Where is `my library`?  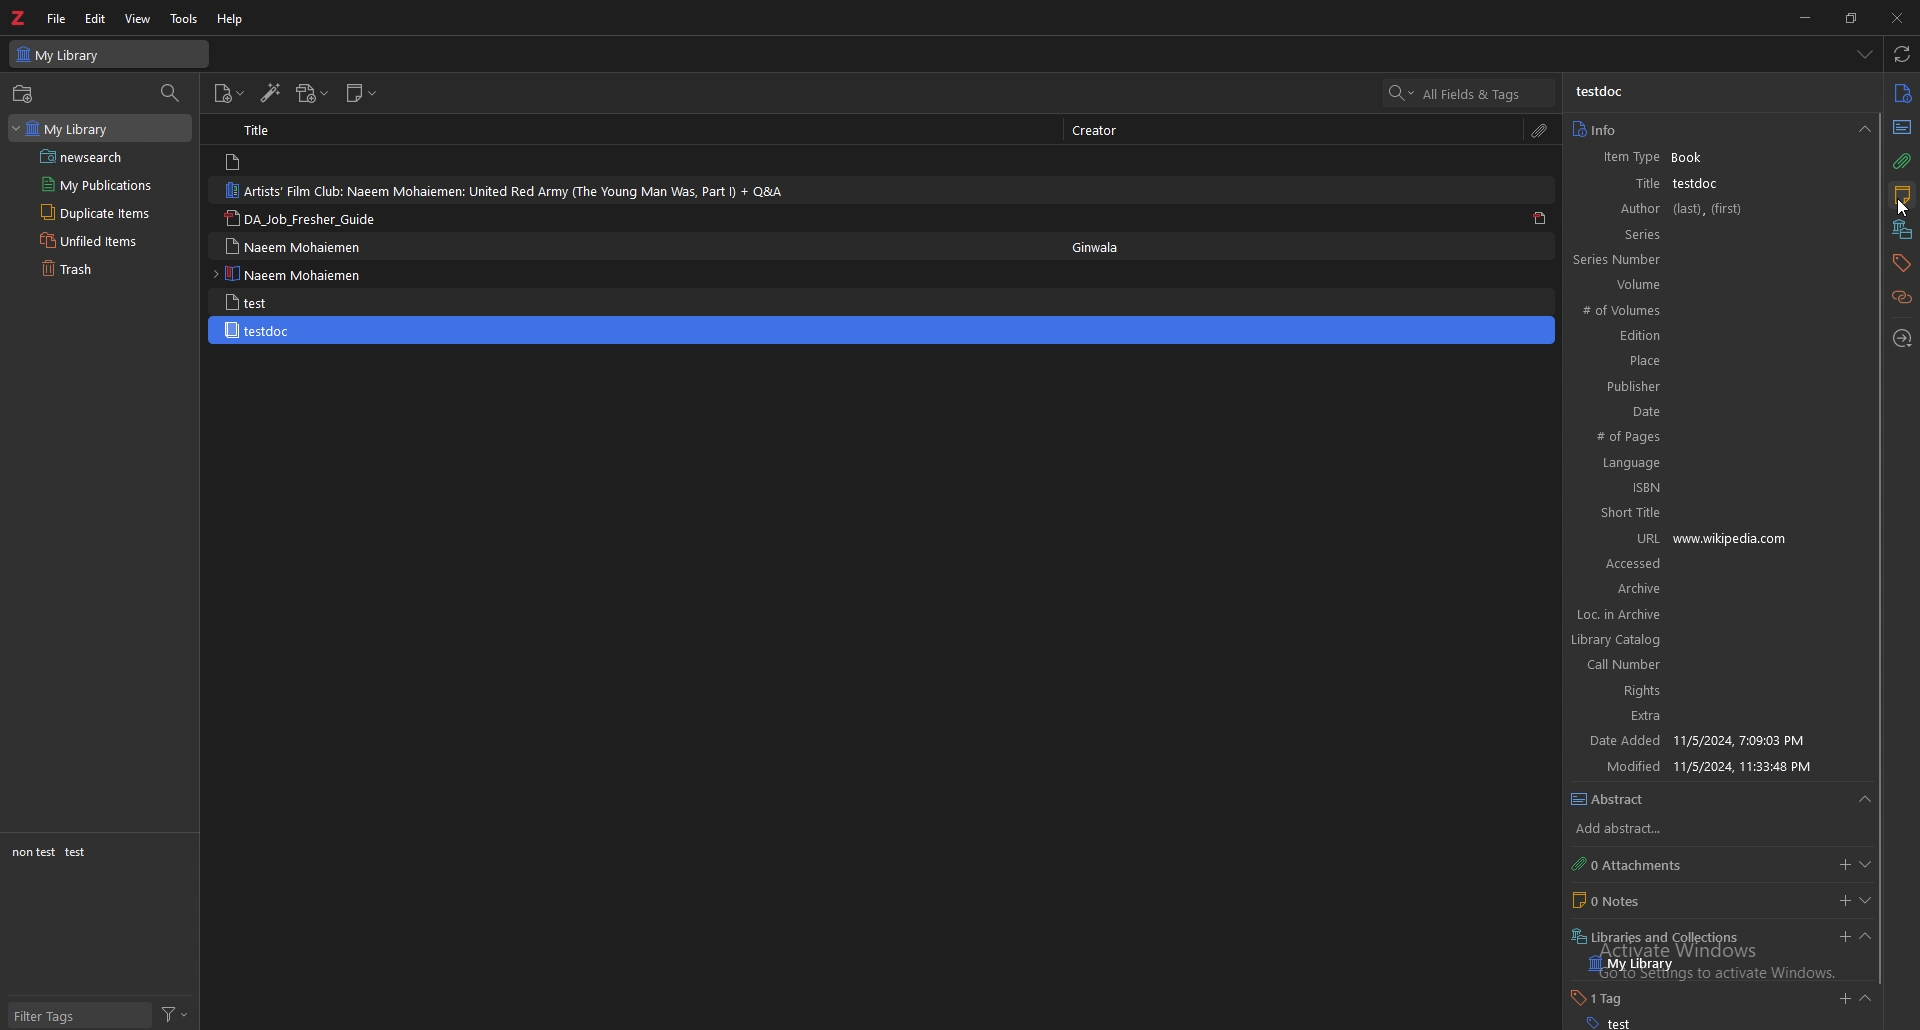
my library is located at coordinates (1636, 966).